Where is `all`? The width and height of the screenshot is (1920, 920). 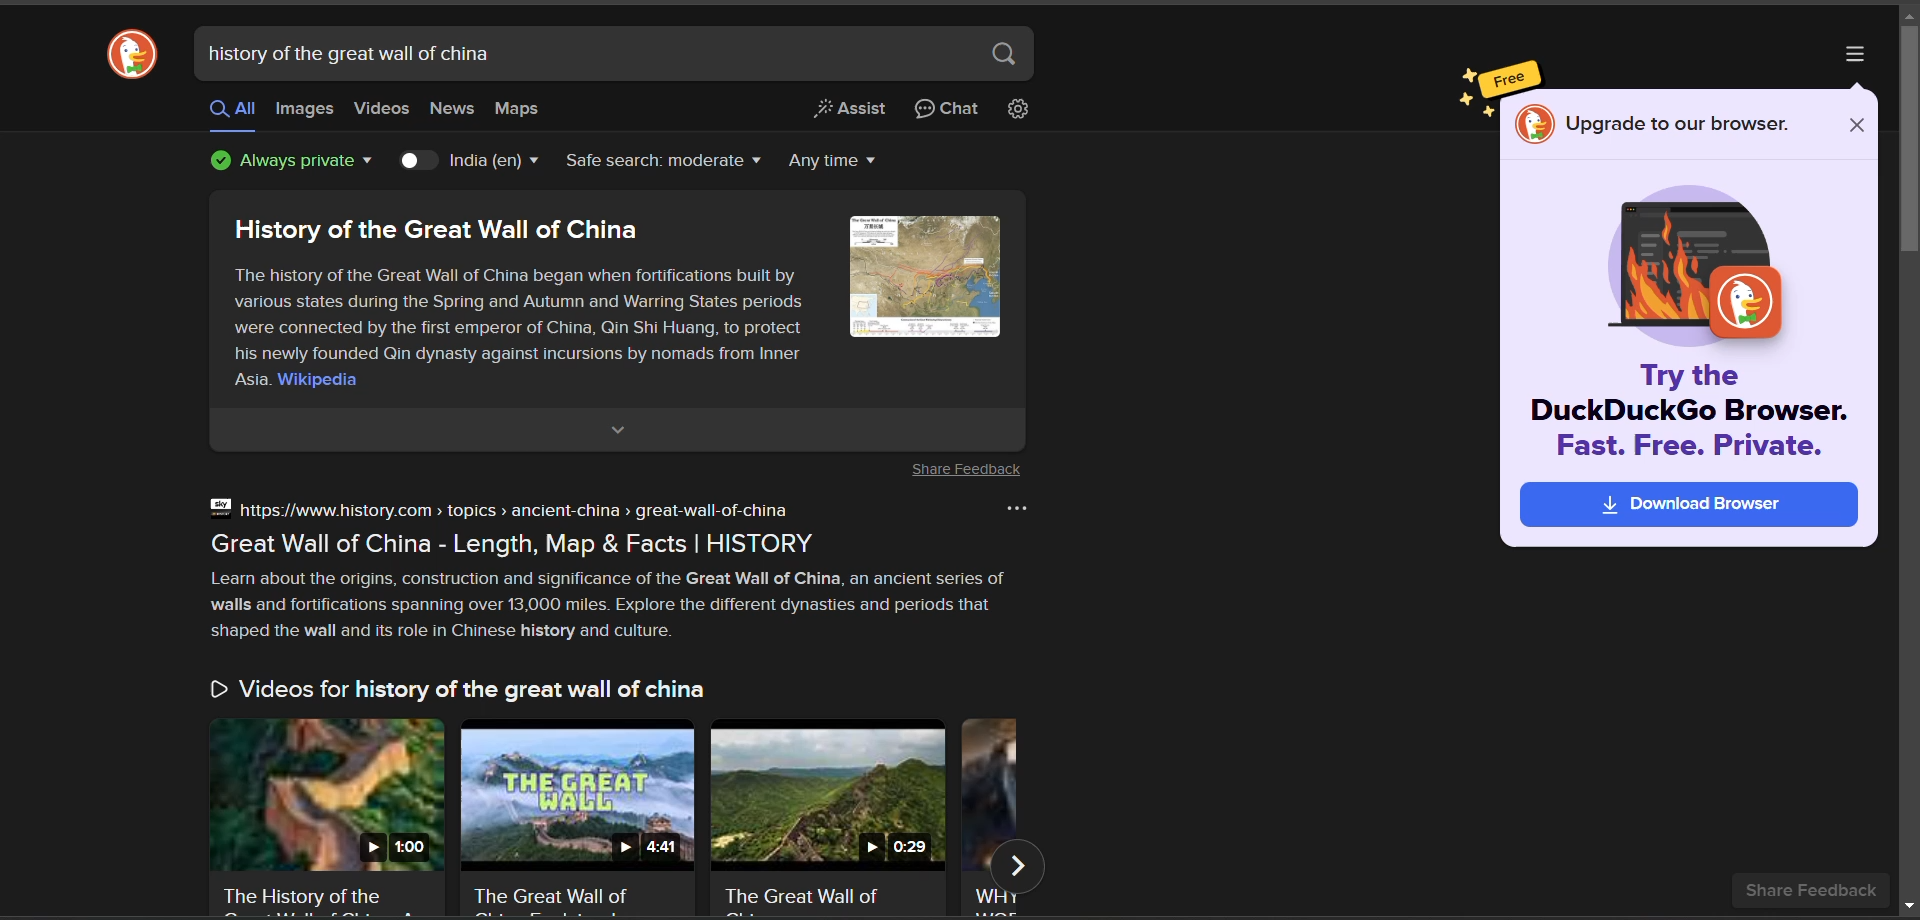
all is located at coordinates (234, 113).